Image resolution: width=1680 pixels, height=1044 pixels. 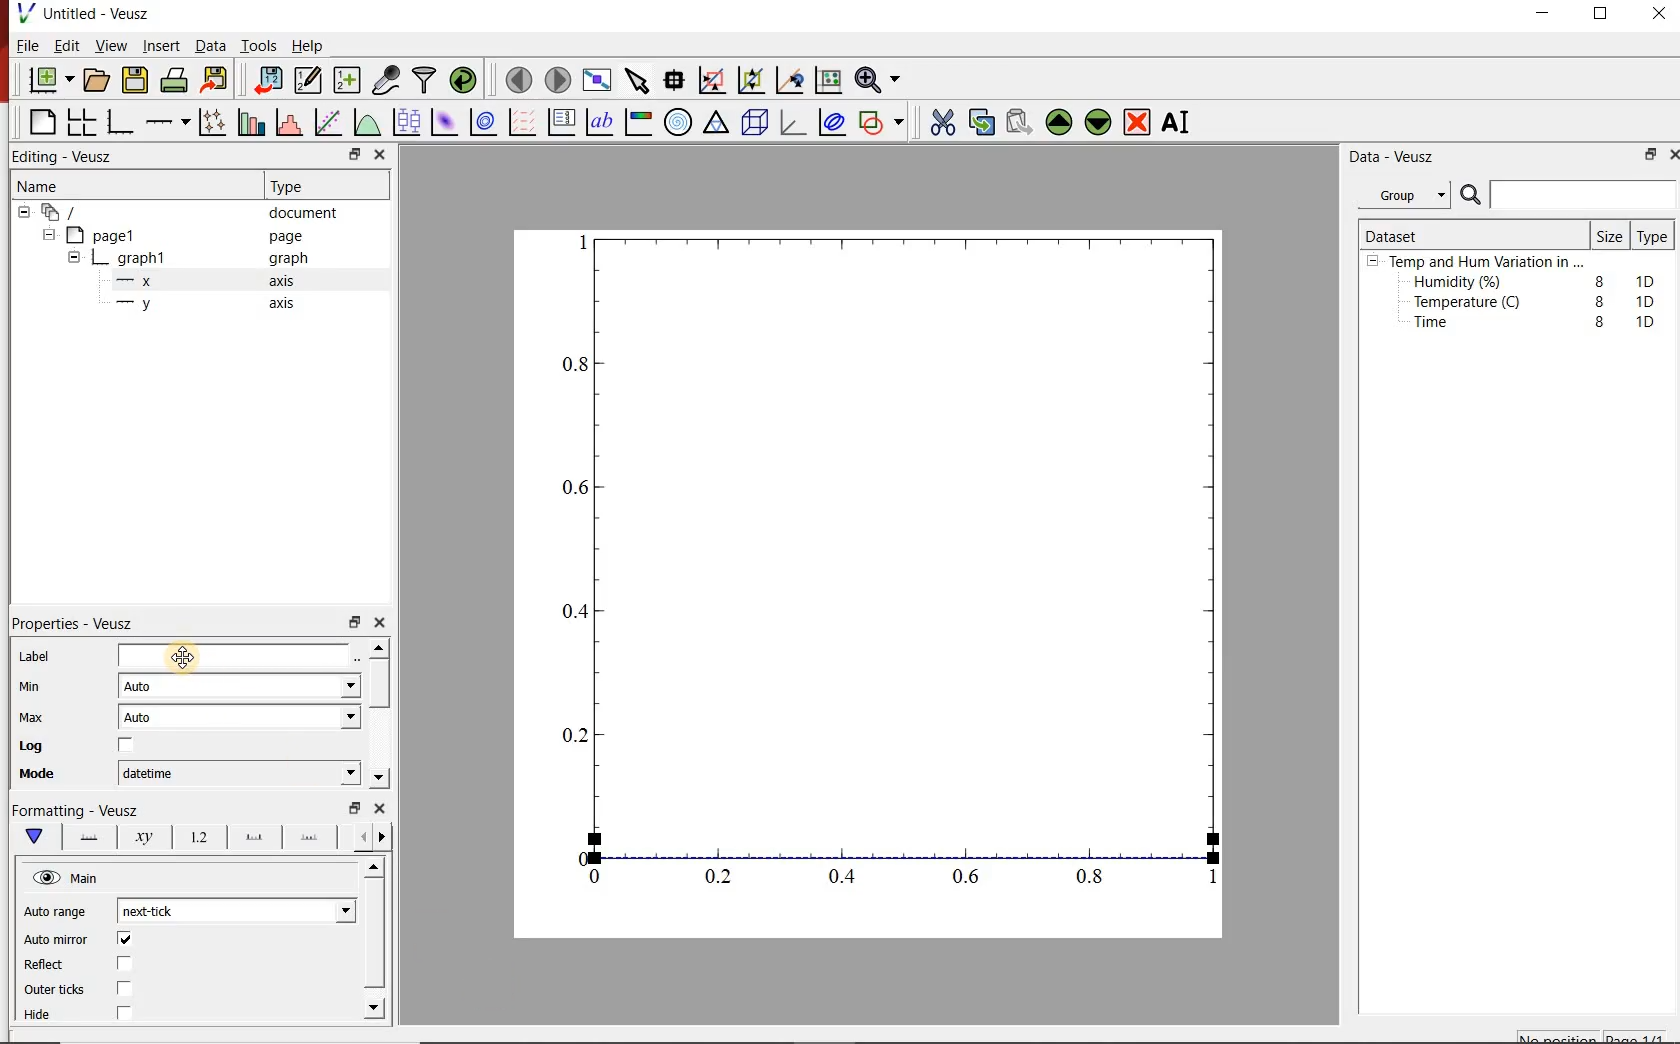 I want to click on axis, so click(x=288, y=283).